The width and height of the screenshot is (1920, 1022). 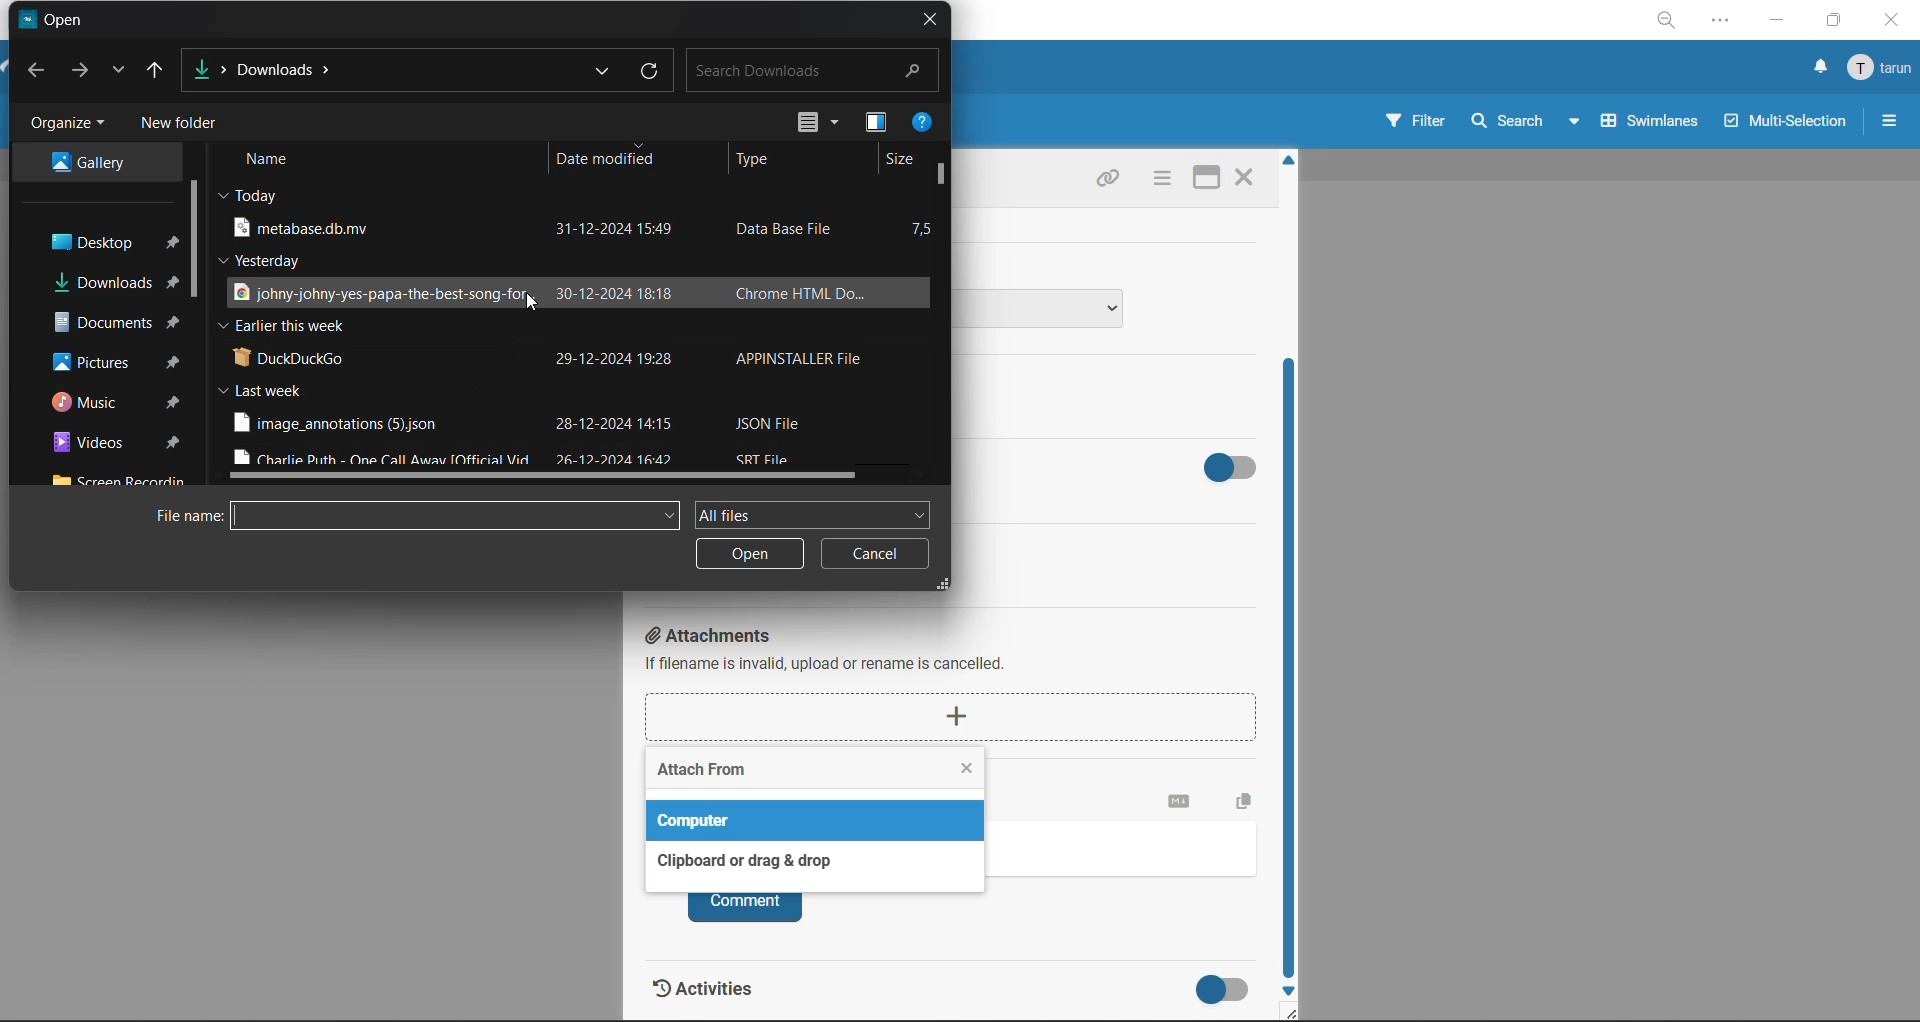 I want to click on markdown, so click(x=1180, y=802).